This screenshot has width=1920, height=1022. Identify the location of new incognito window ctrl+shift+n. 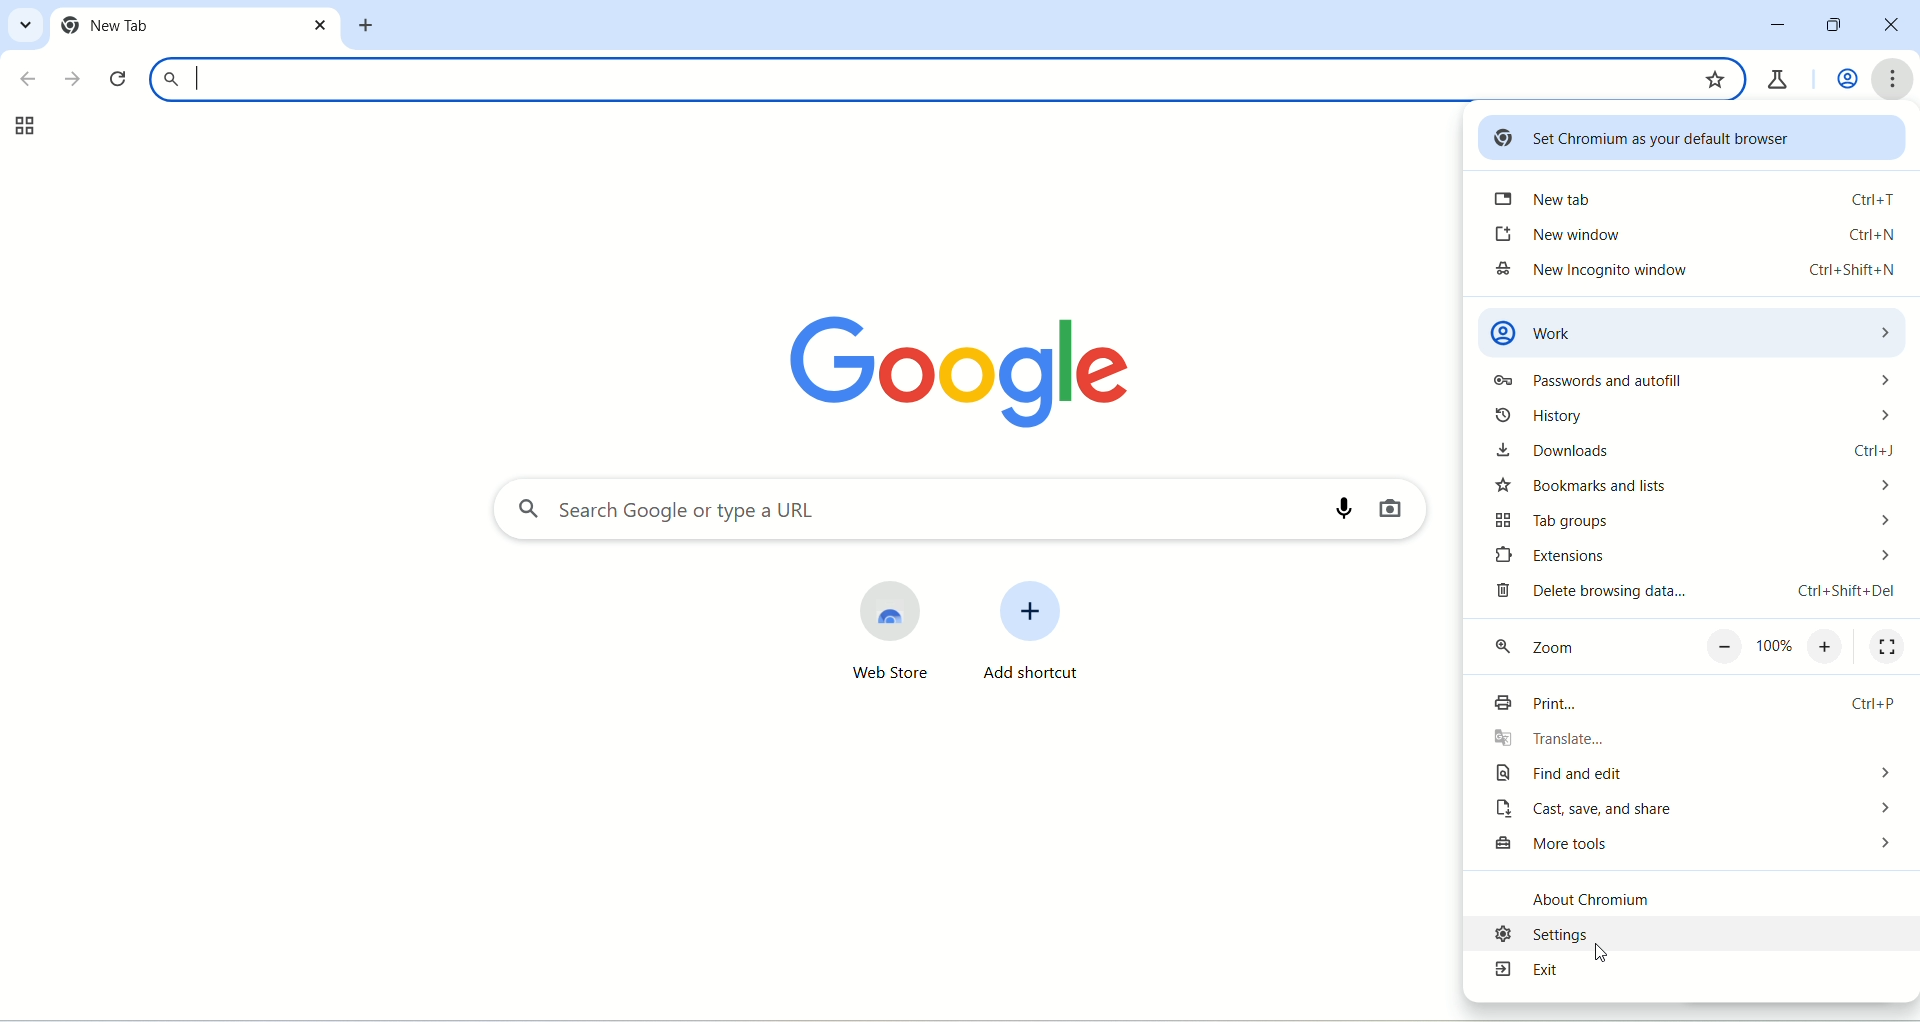
(1696, 275).